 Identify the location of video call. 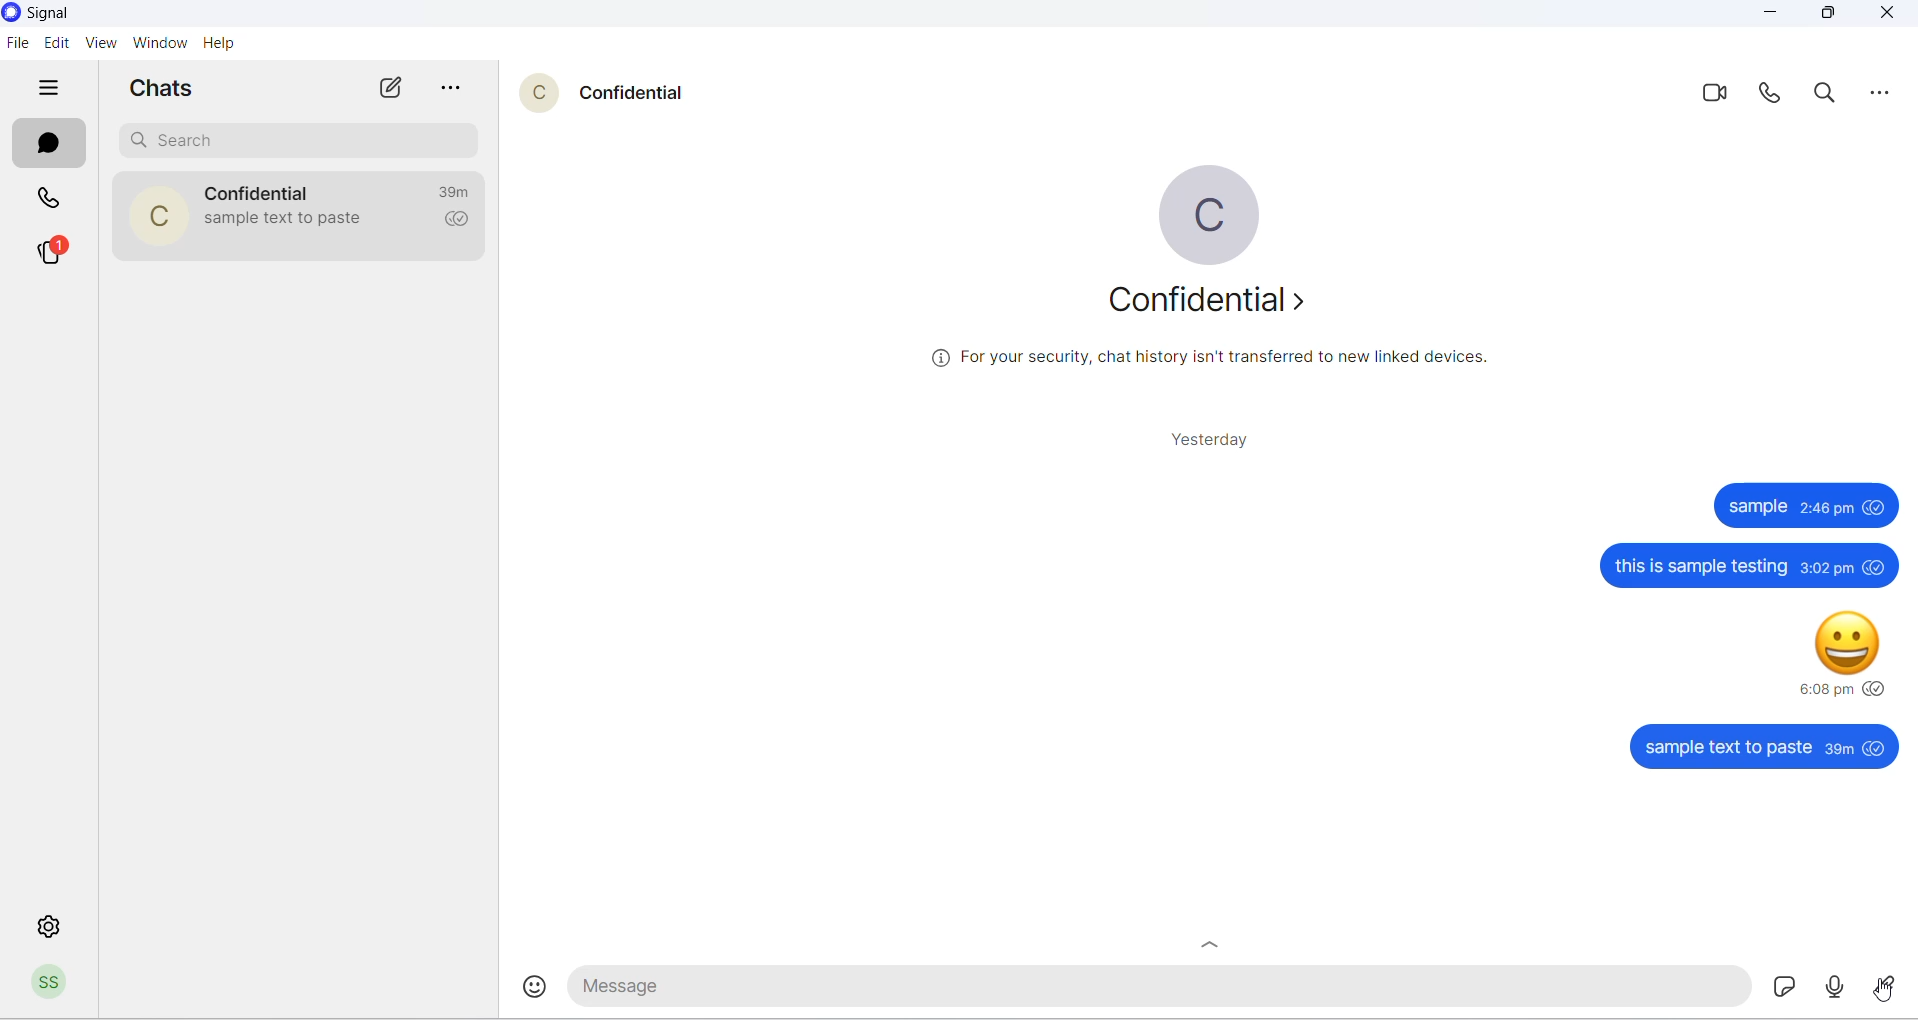
(1717, 94).